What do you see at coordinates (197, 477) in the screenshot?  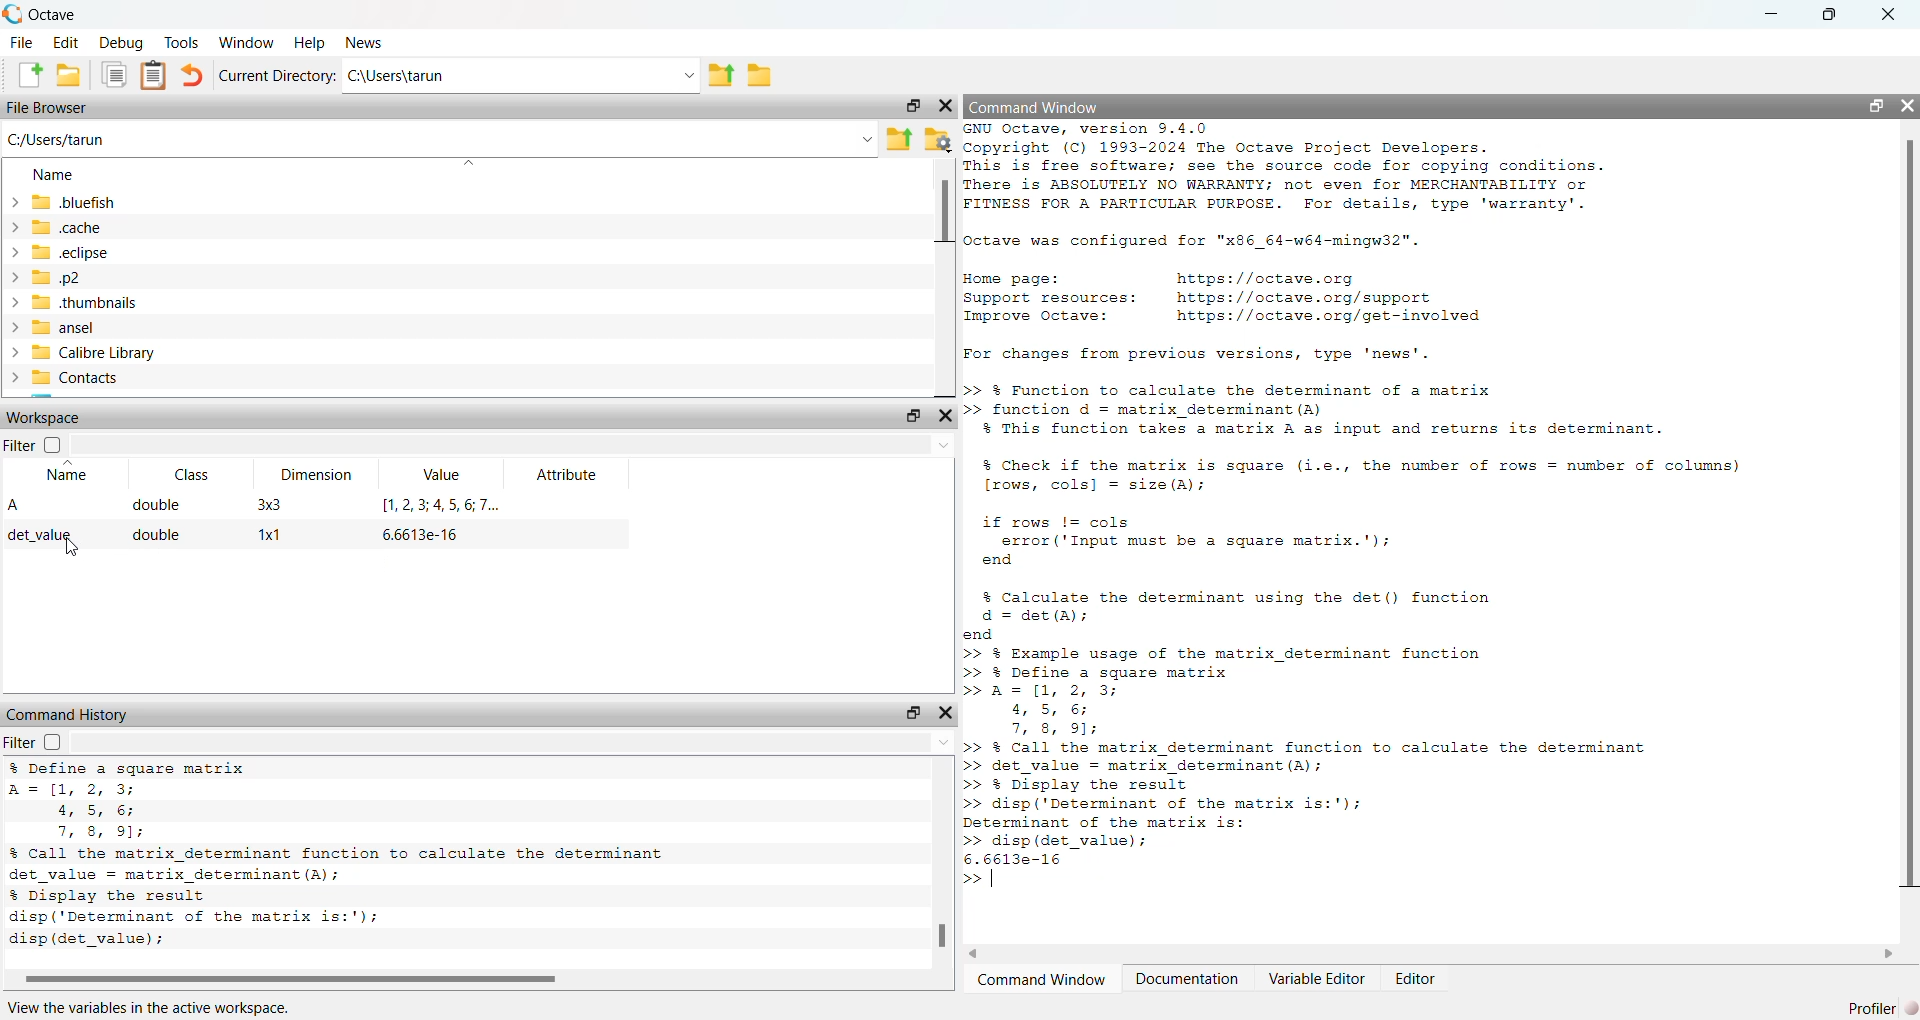 I see `class` at bounding box center [197, 477].